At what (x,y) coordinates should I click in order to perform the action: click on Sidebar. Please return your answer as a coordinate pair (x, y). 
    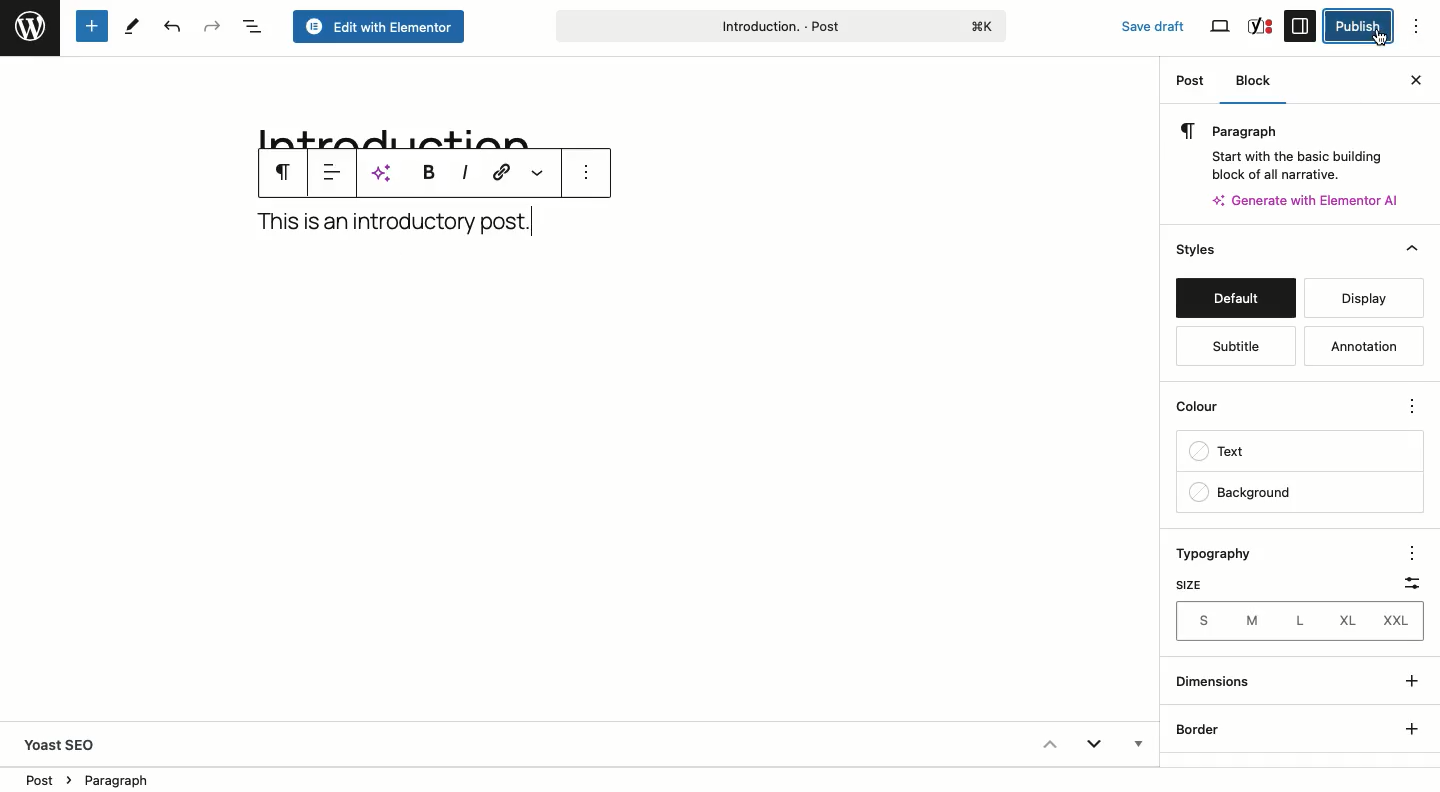
    Looking at the image, I should click on (1300, 25).